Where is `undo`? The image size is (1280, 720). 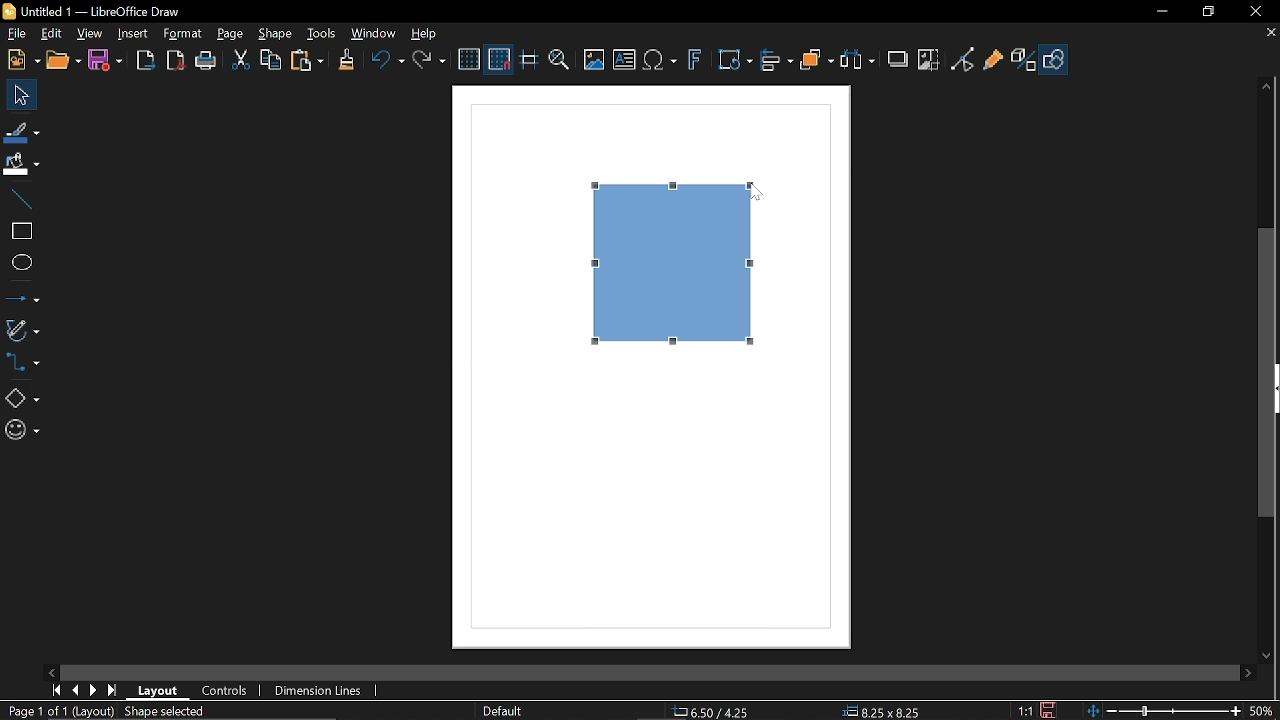
undo is located at coordinates (388, 60).